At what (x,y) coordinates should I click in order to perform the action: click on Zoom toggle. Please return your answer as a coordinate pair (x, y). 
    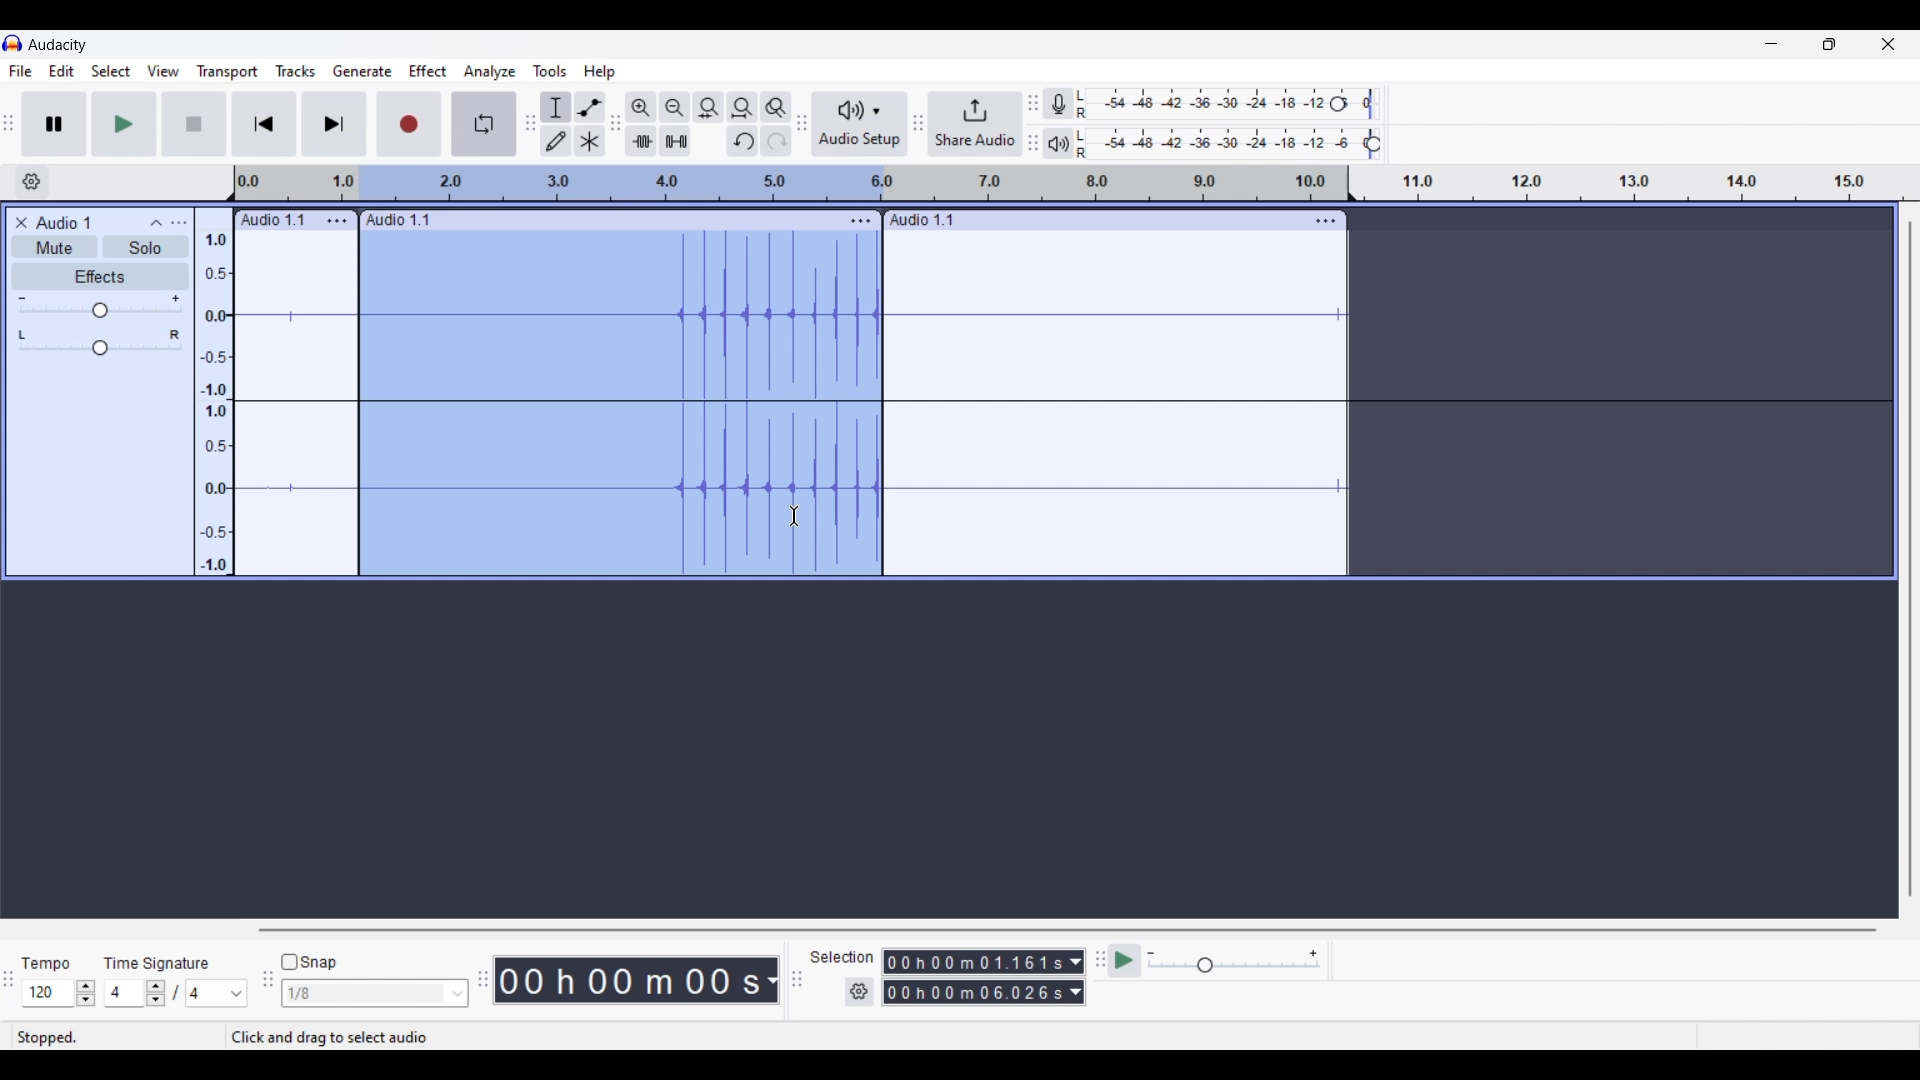
    Looking at the image, I should click on (776, 107).